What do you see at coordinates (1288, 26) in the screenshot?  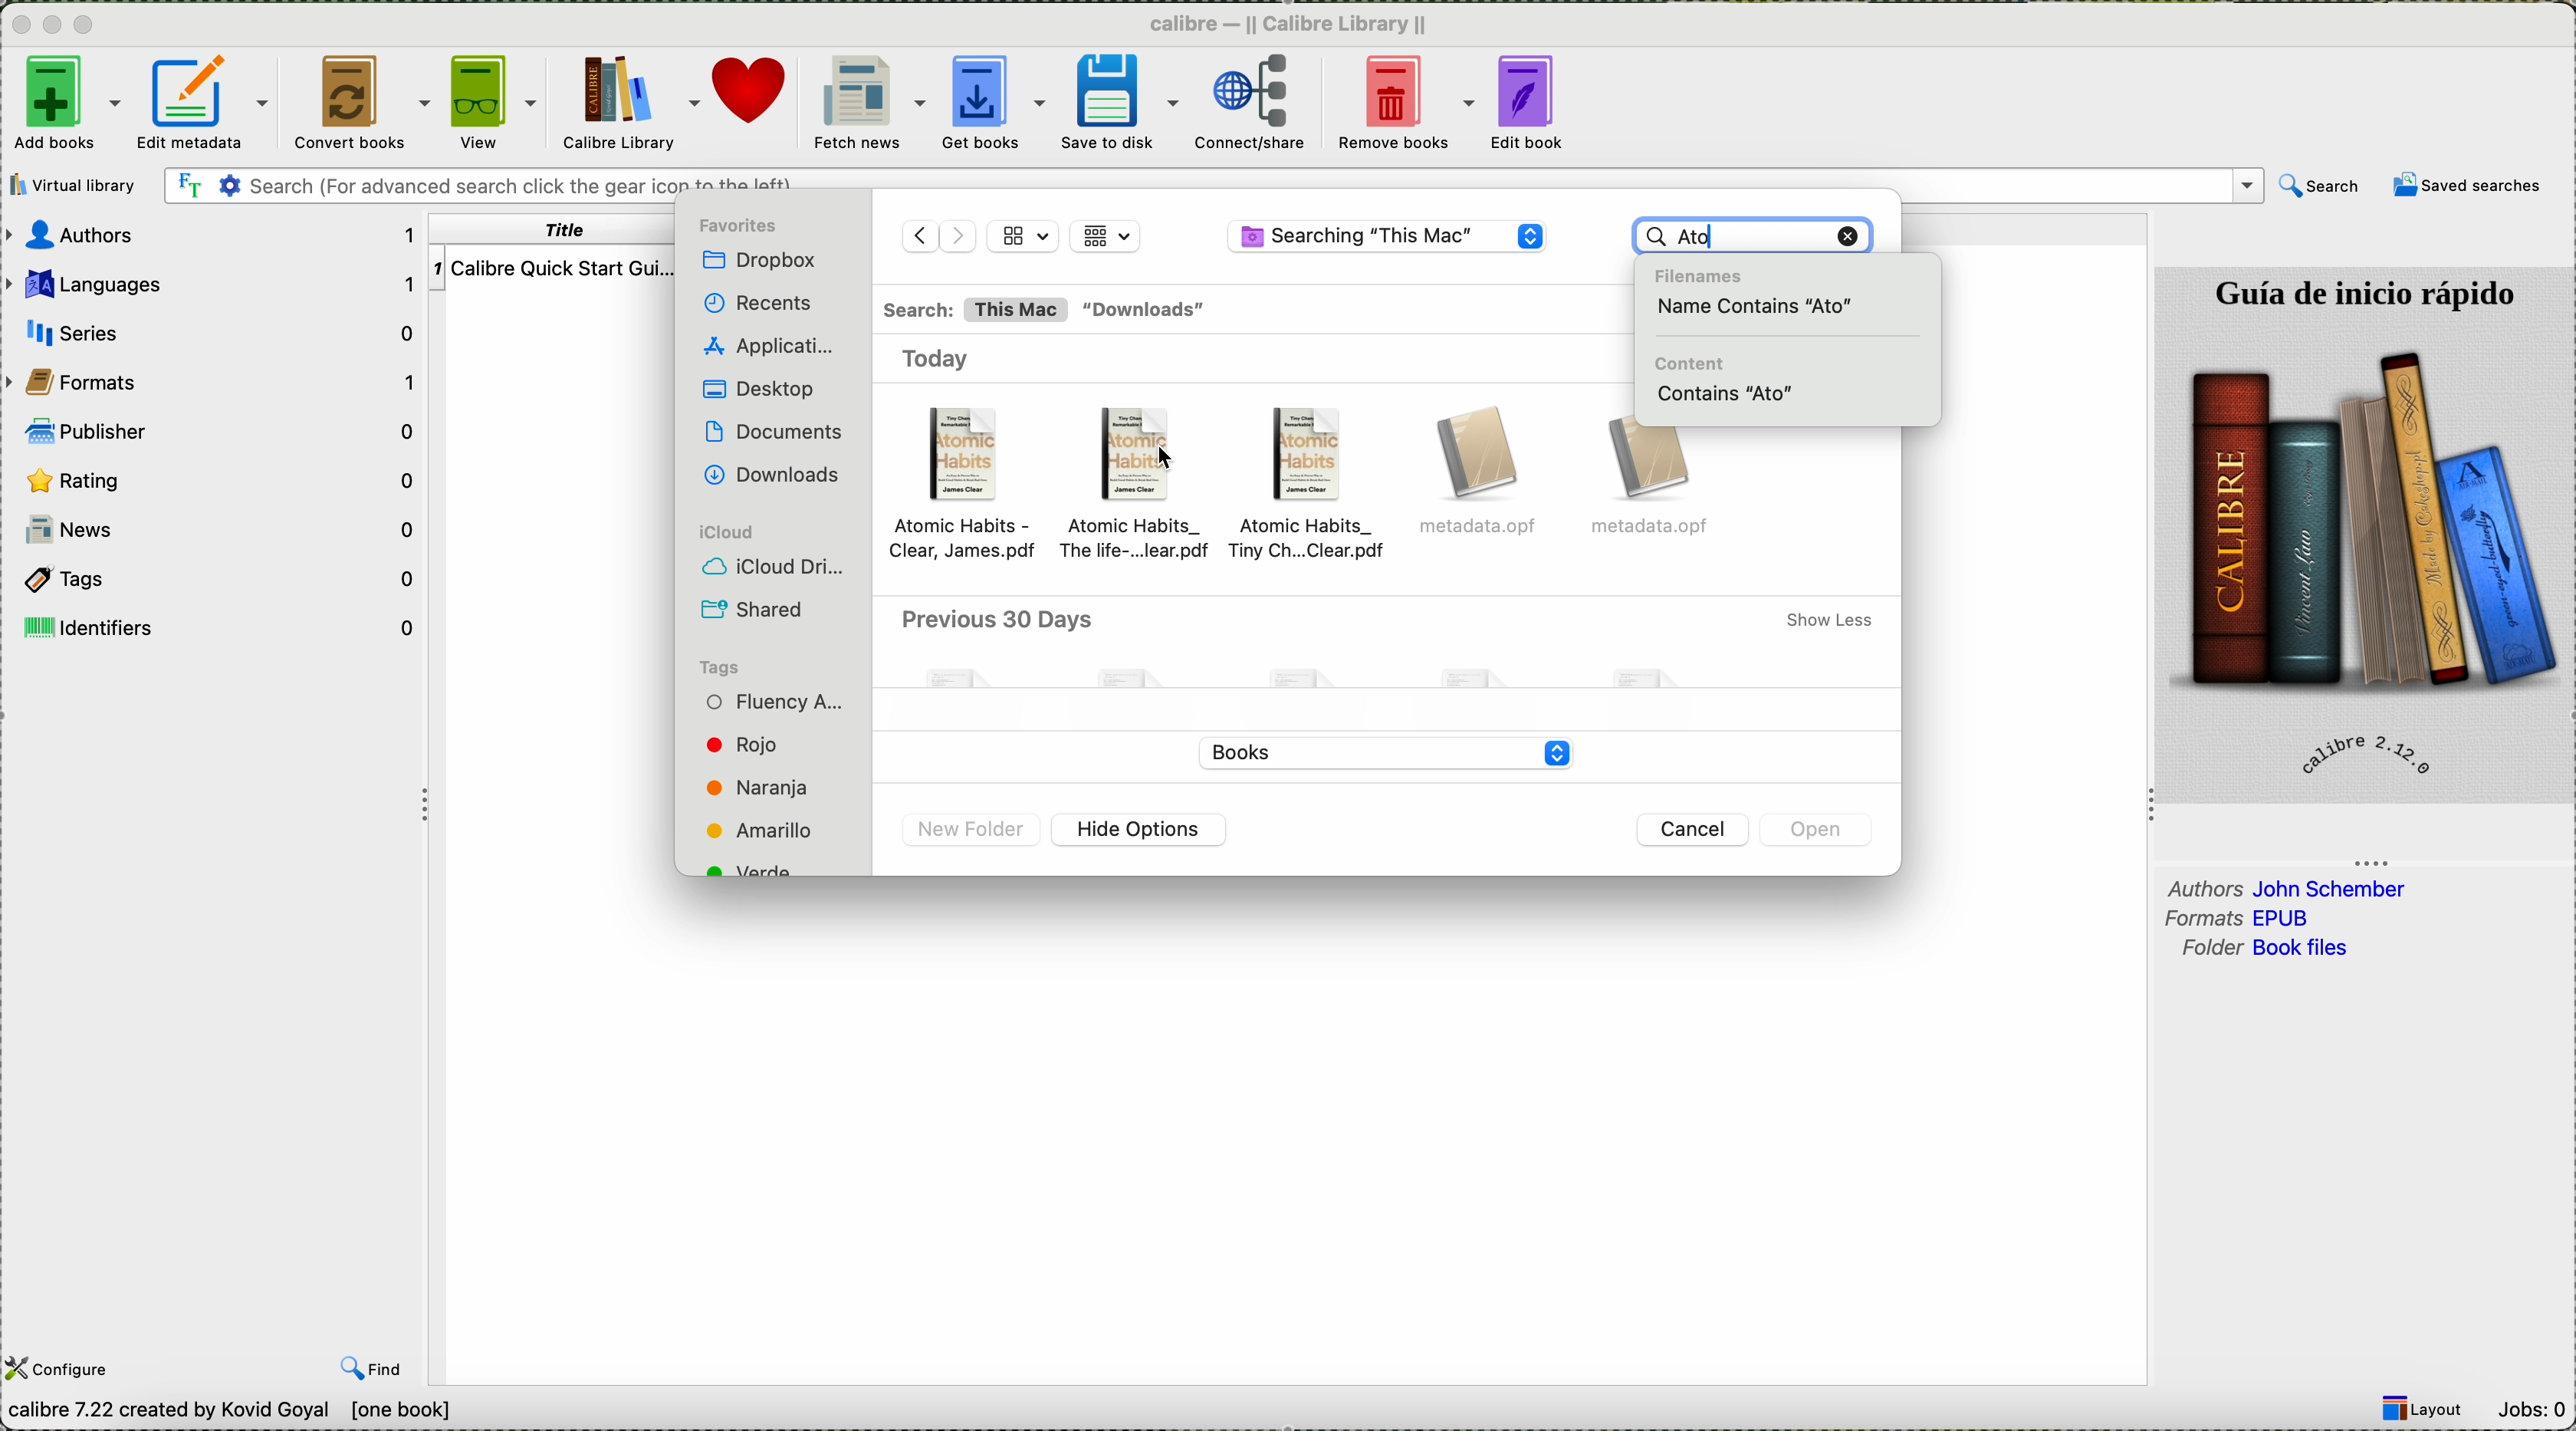 I see `Calibre` at bounding box center [1288, 26].